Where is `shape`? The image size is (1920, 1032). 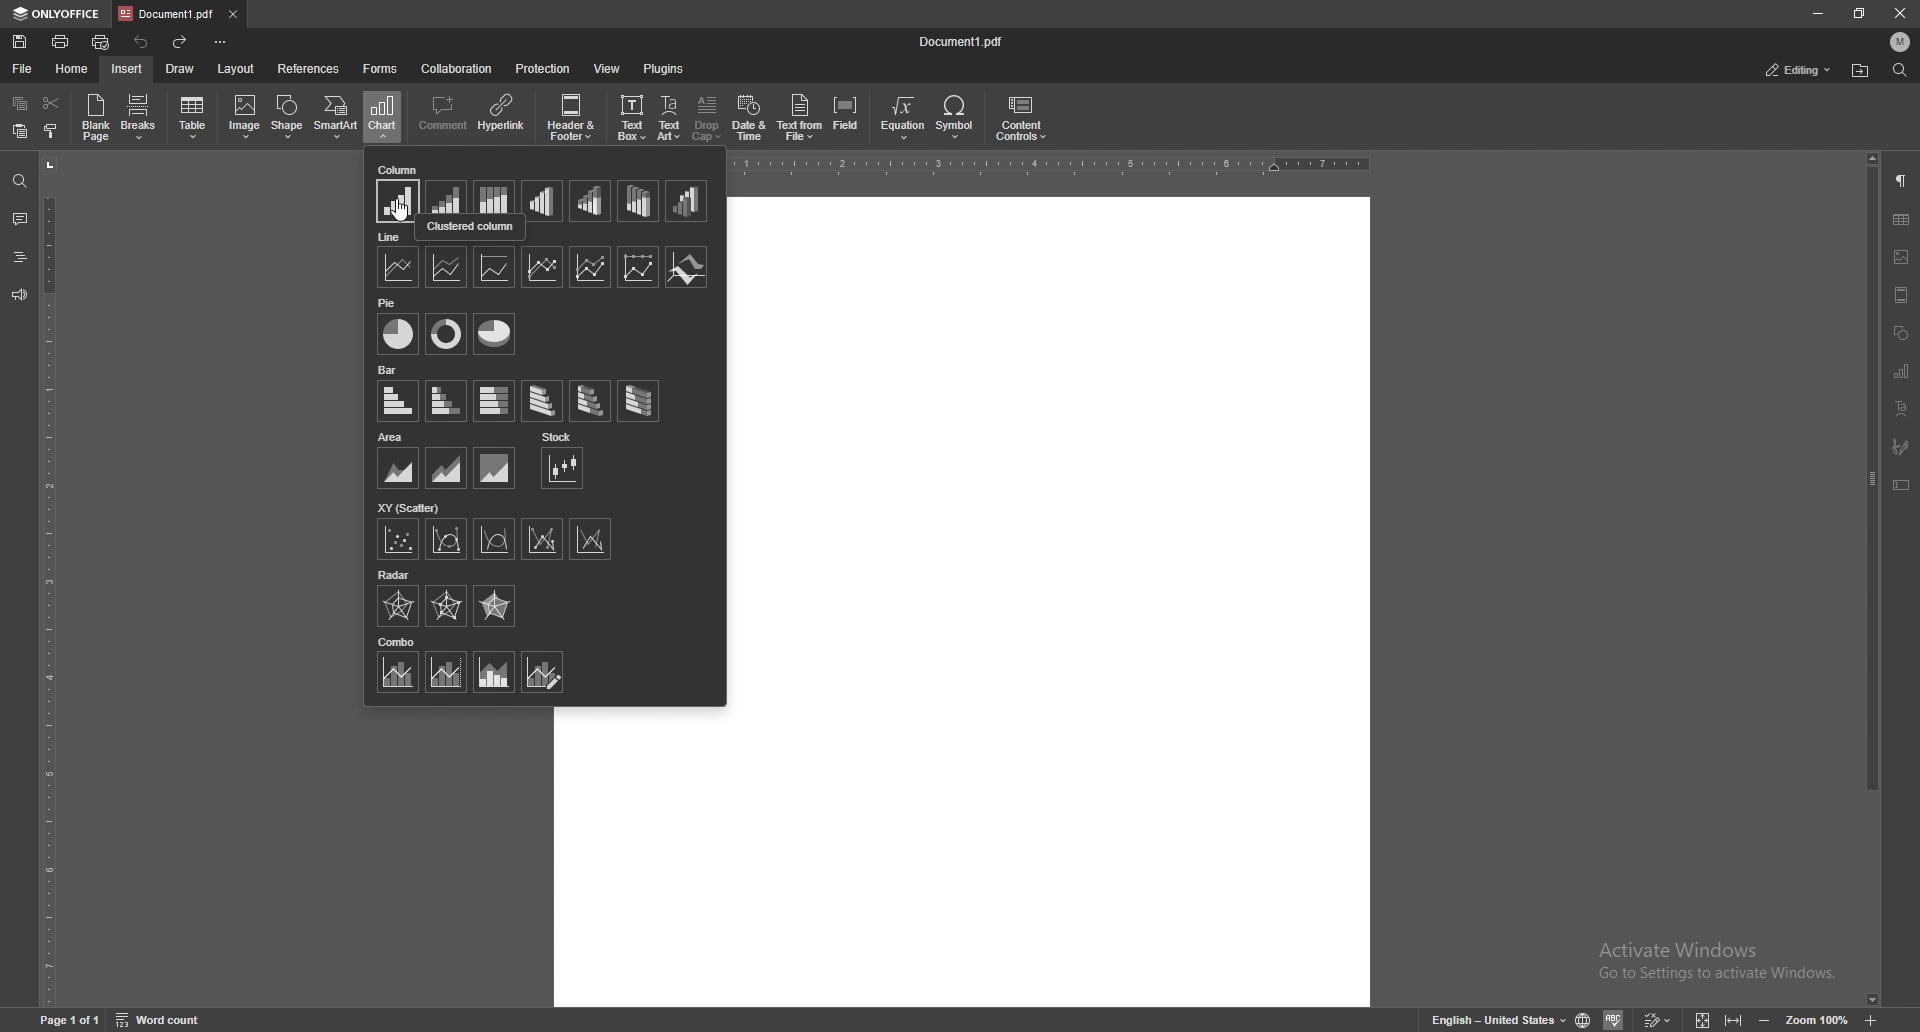
shape is located at coordinates (287, 116).